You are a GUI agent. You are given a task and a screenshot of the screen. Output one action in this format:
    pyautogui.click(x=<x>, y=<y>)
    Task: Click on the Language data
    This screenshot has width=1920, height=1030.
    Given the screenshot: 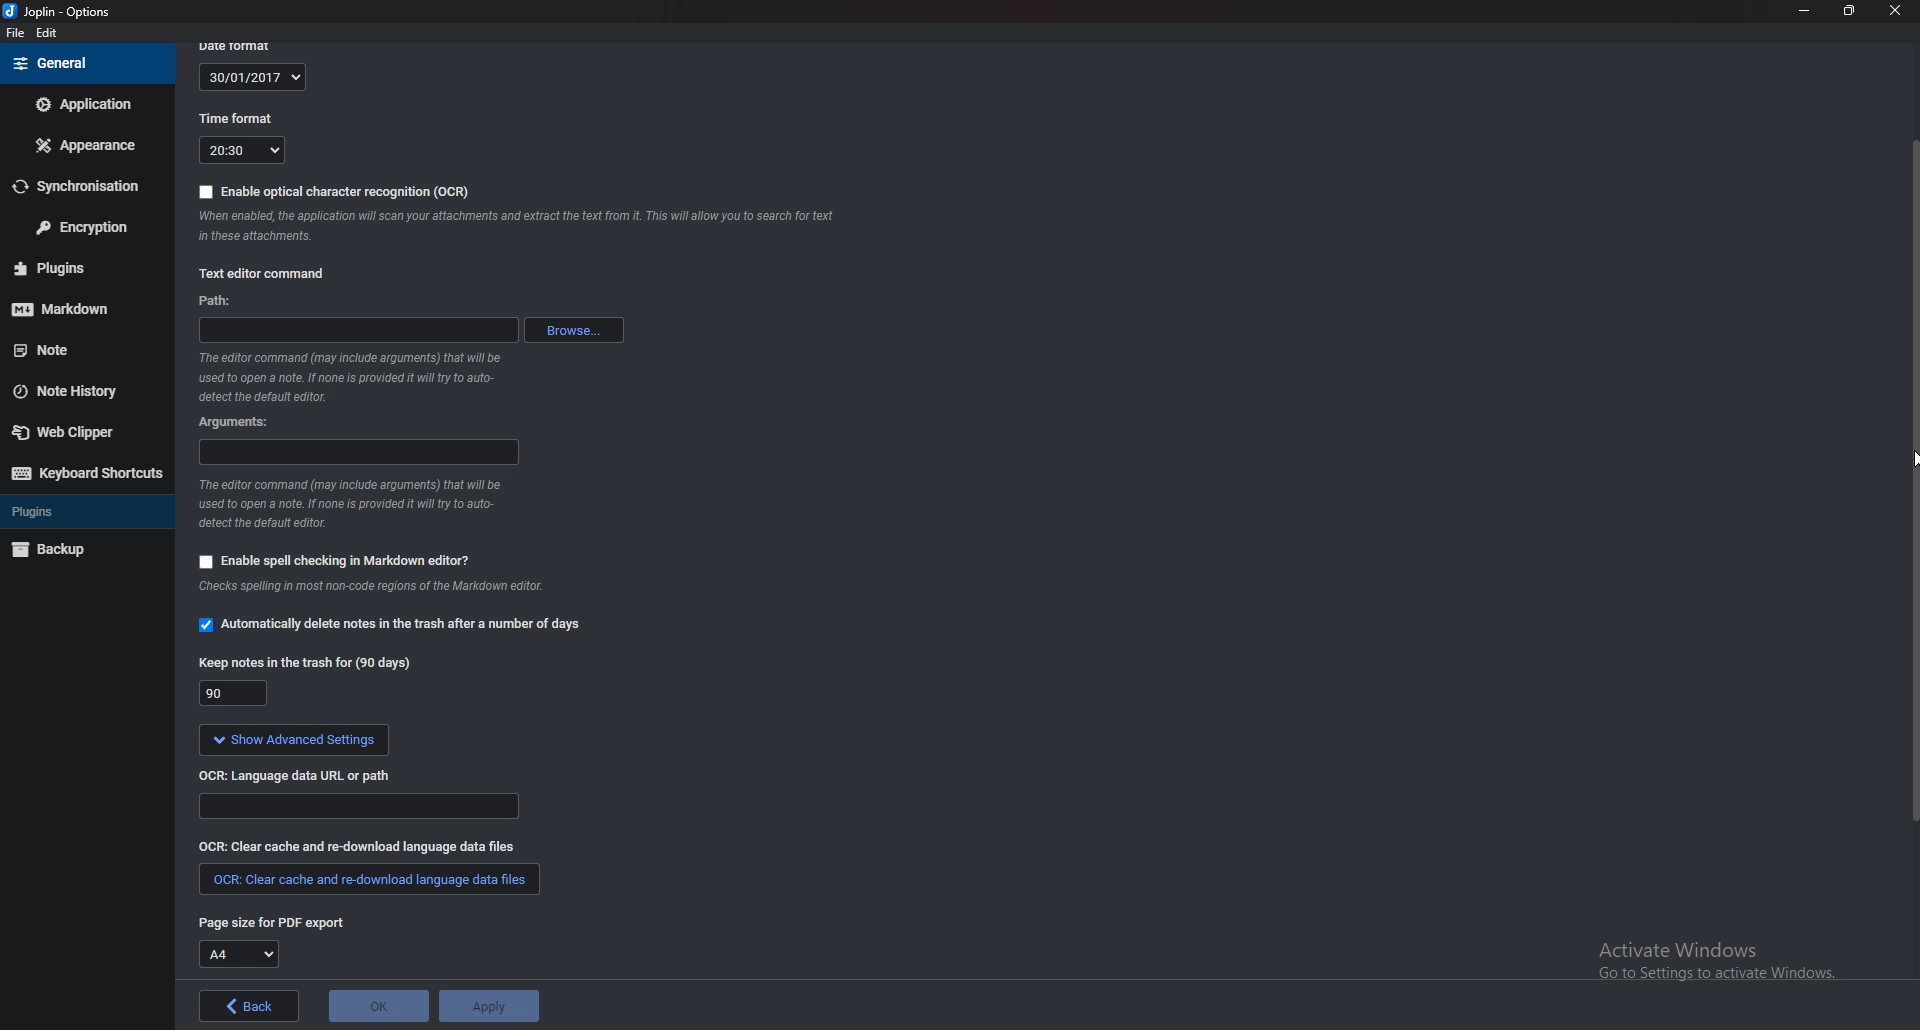 What is the action you would take?
    pyautogui.click(x=356, y=806)
    